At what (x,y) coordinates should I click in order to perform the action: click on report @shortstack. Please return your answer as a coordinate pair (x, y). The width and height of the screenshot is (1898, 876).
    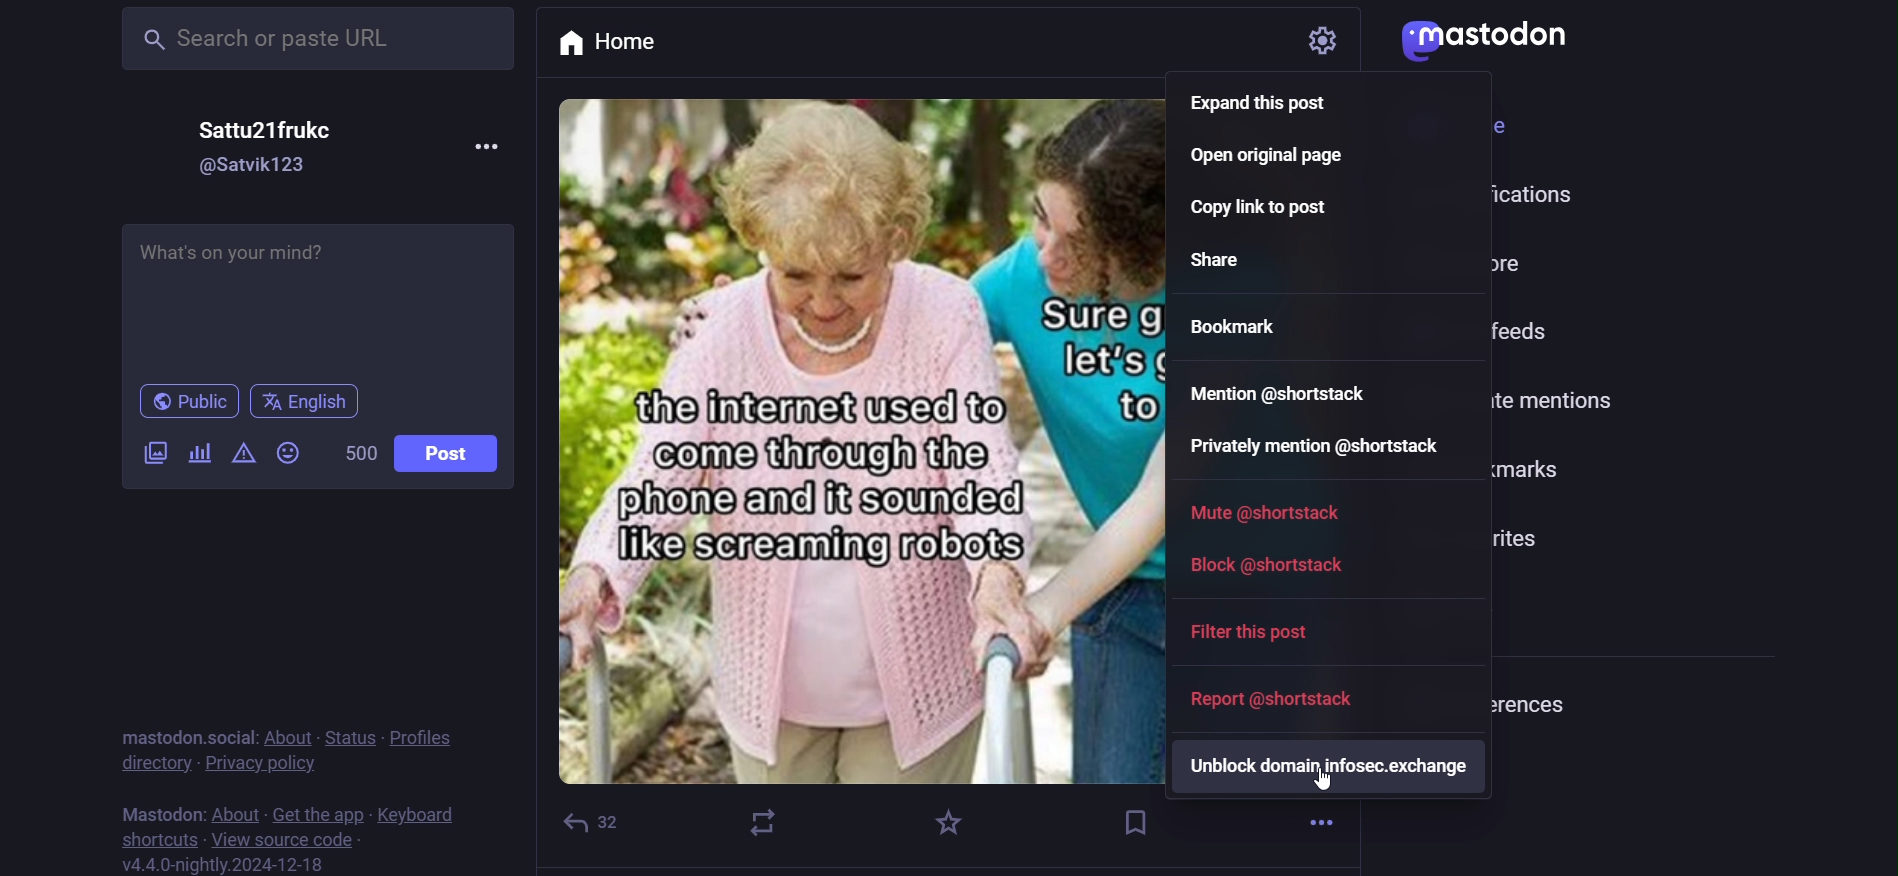
    Looking at the image, I should click on (1267, 700).